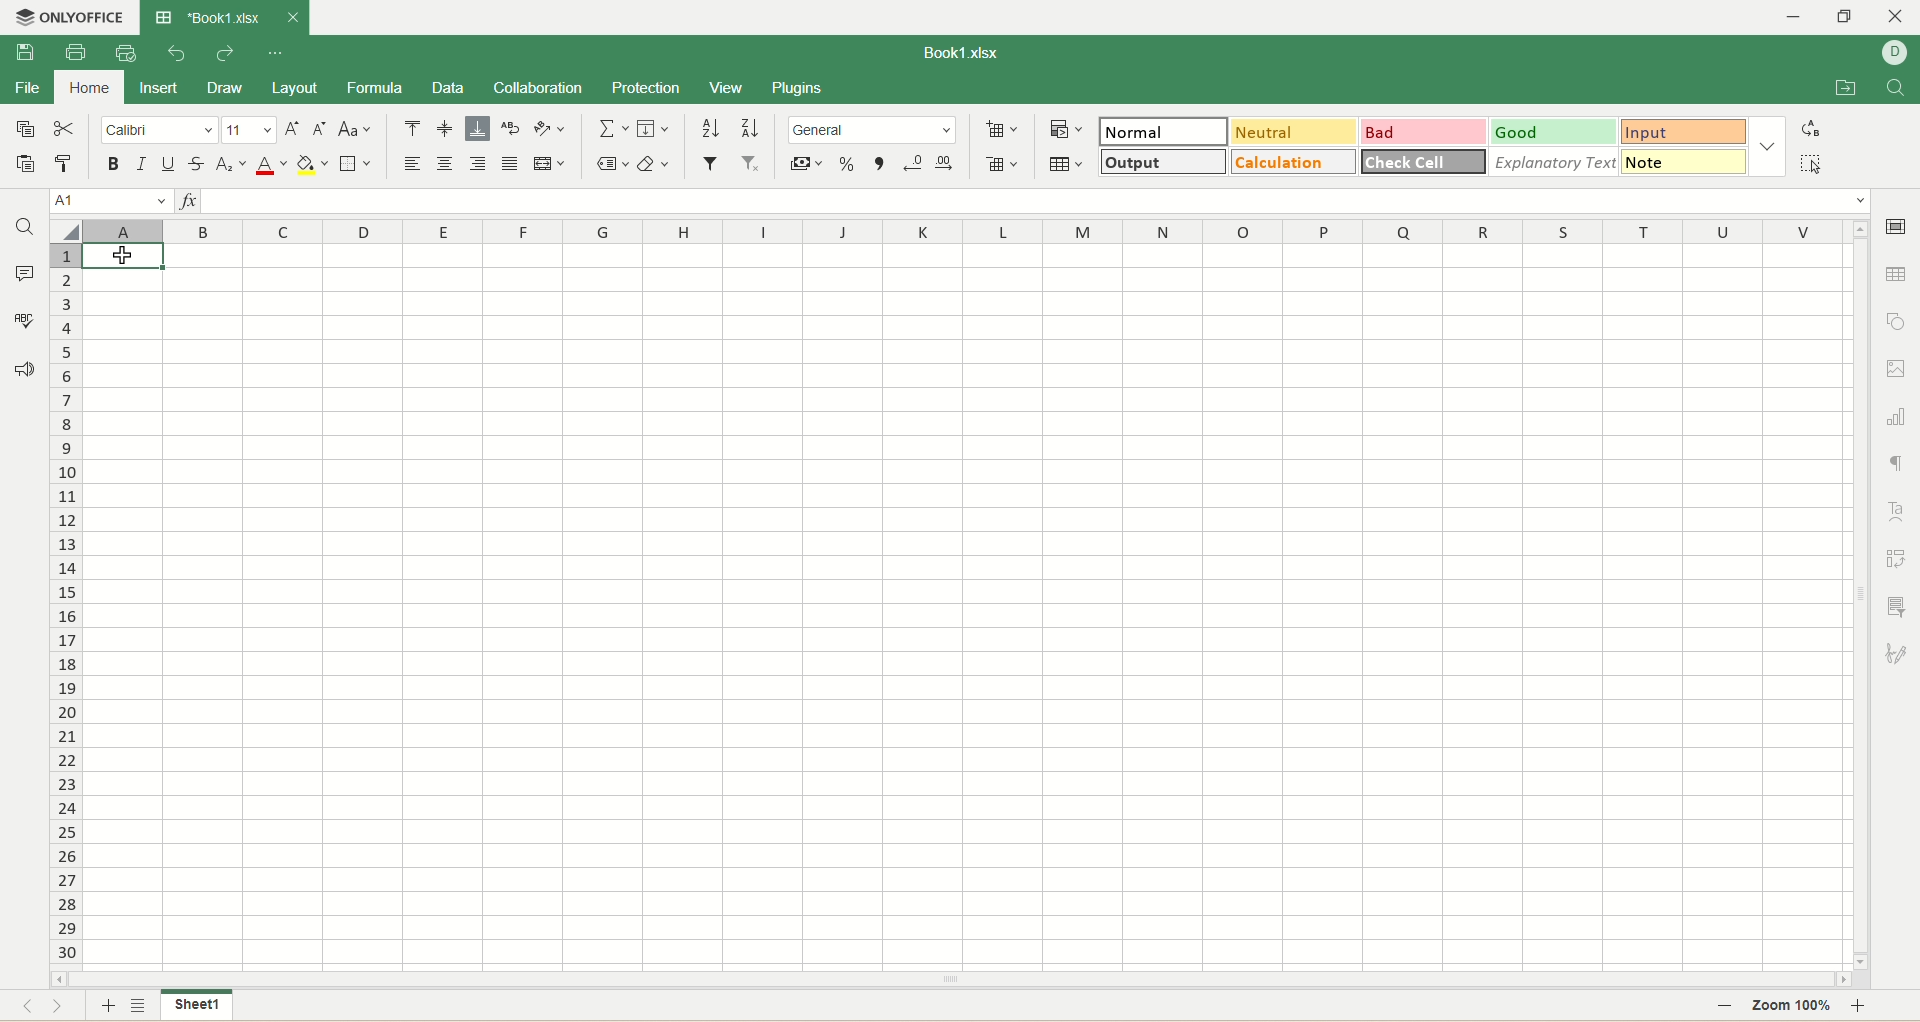 This screenshot has width=1920, height=1022. Describe the element at coordinates (232, 164) in the screenshot. I see `subscript` at that location.